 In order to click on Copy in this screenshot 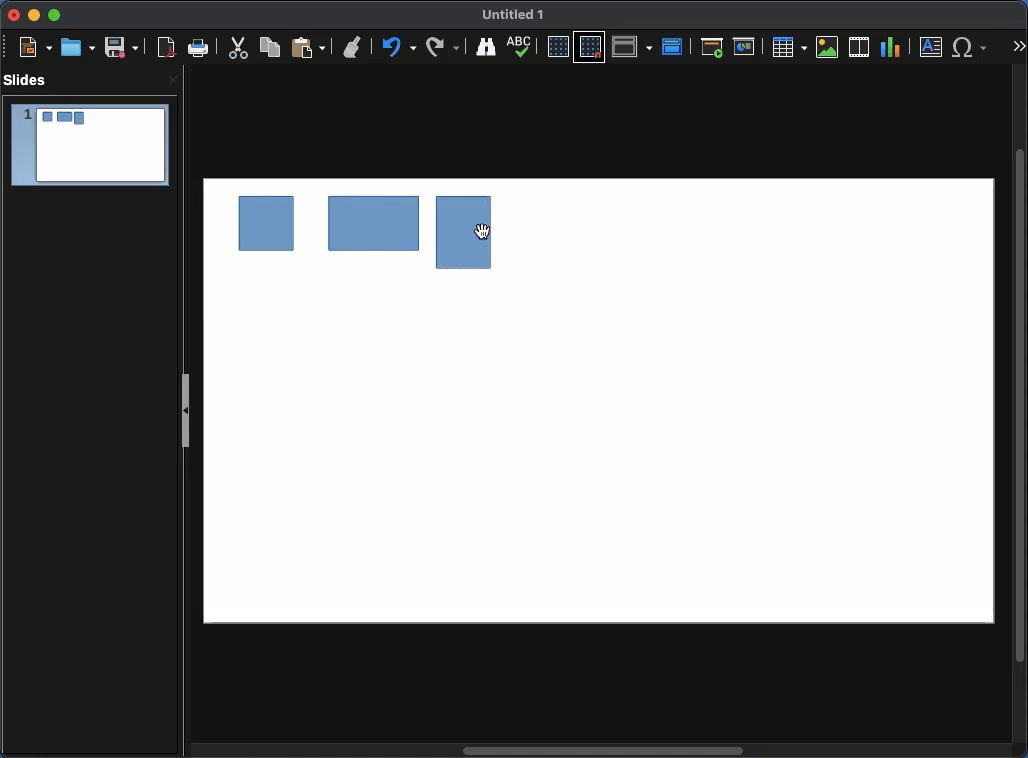, I will do `click(270, 47)`.